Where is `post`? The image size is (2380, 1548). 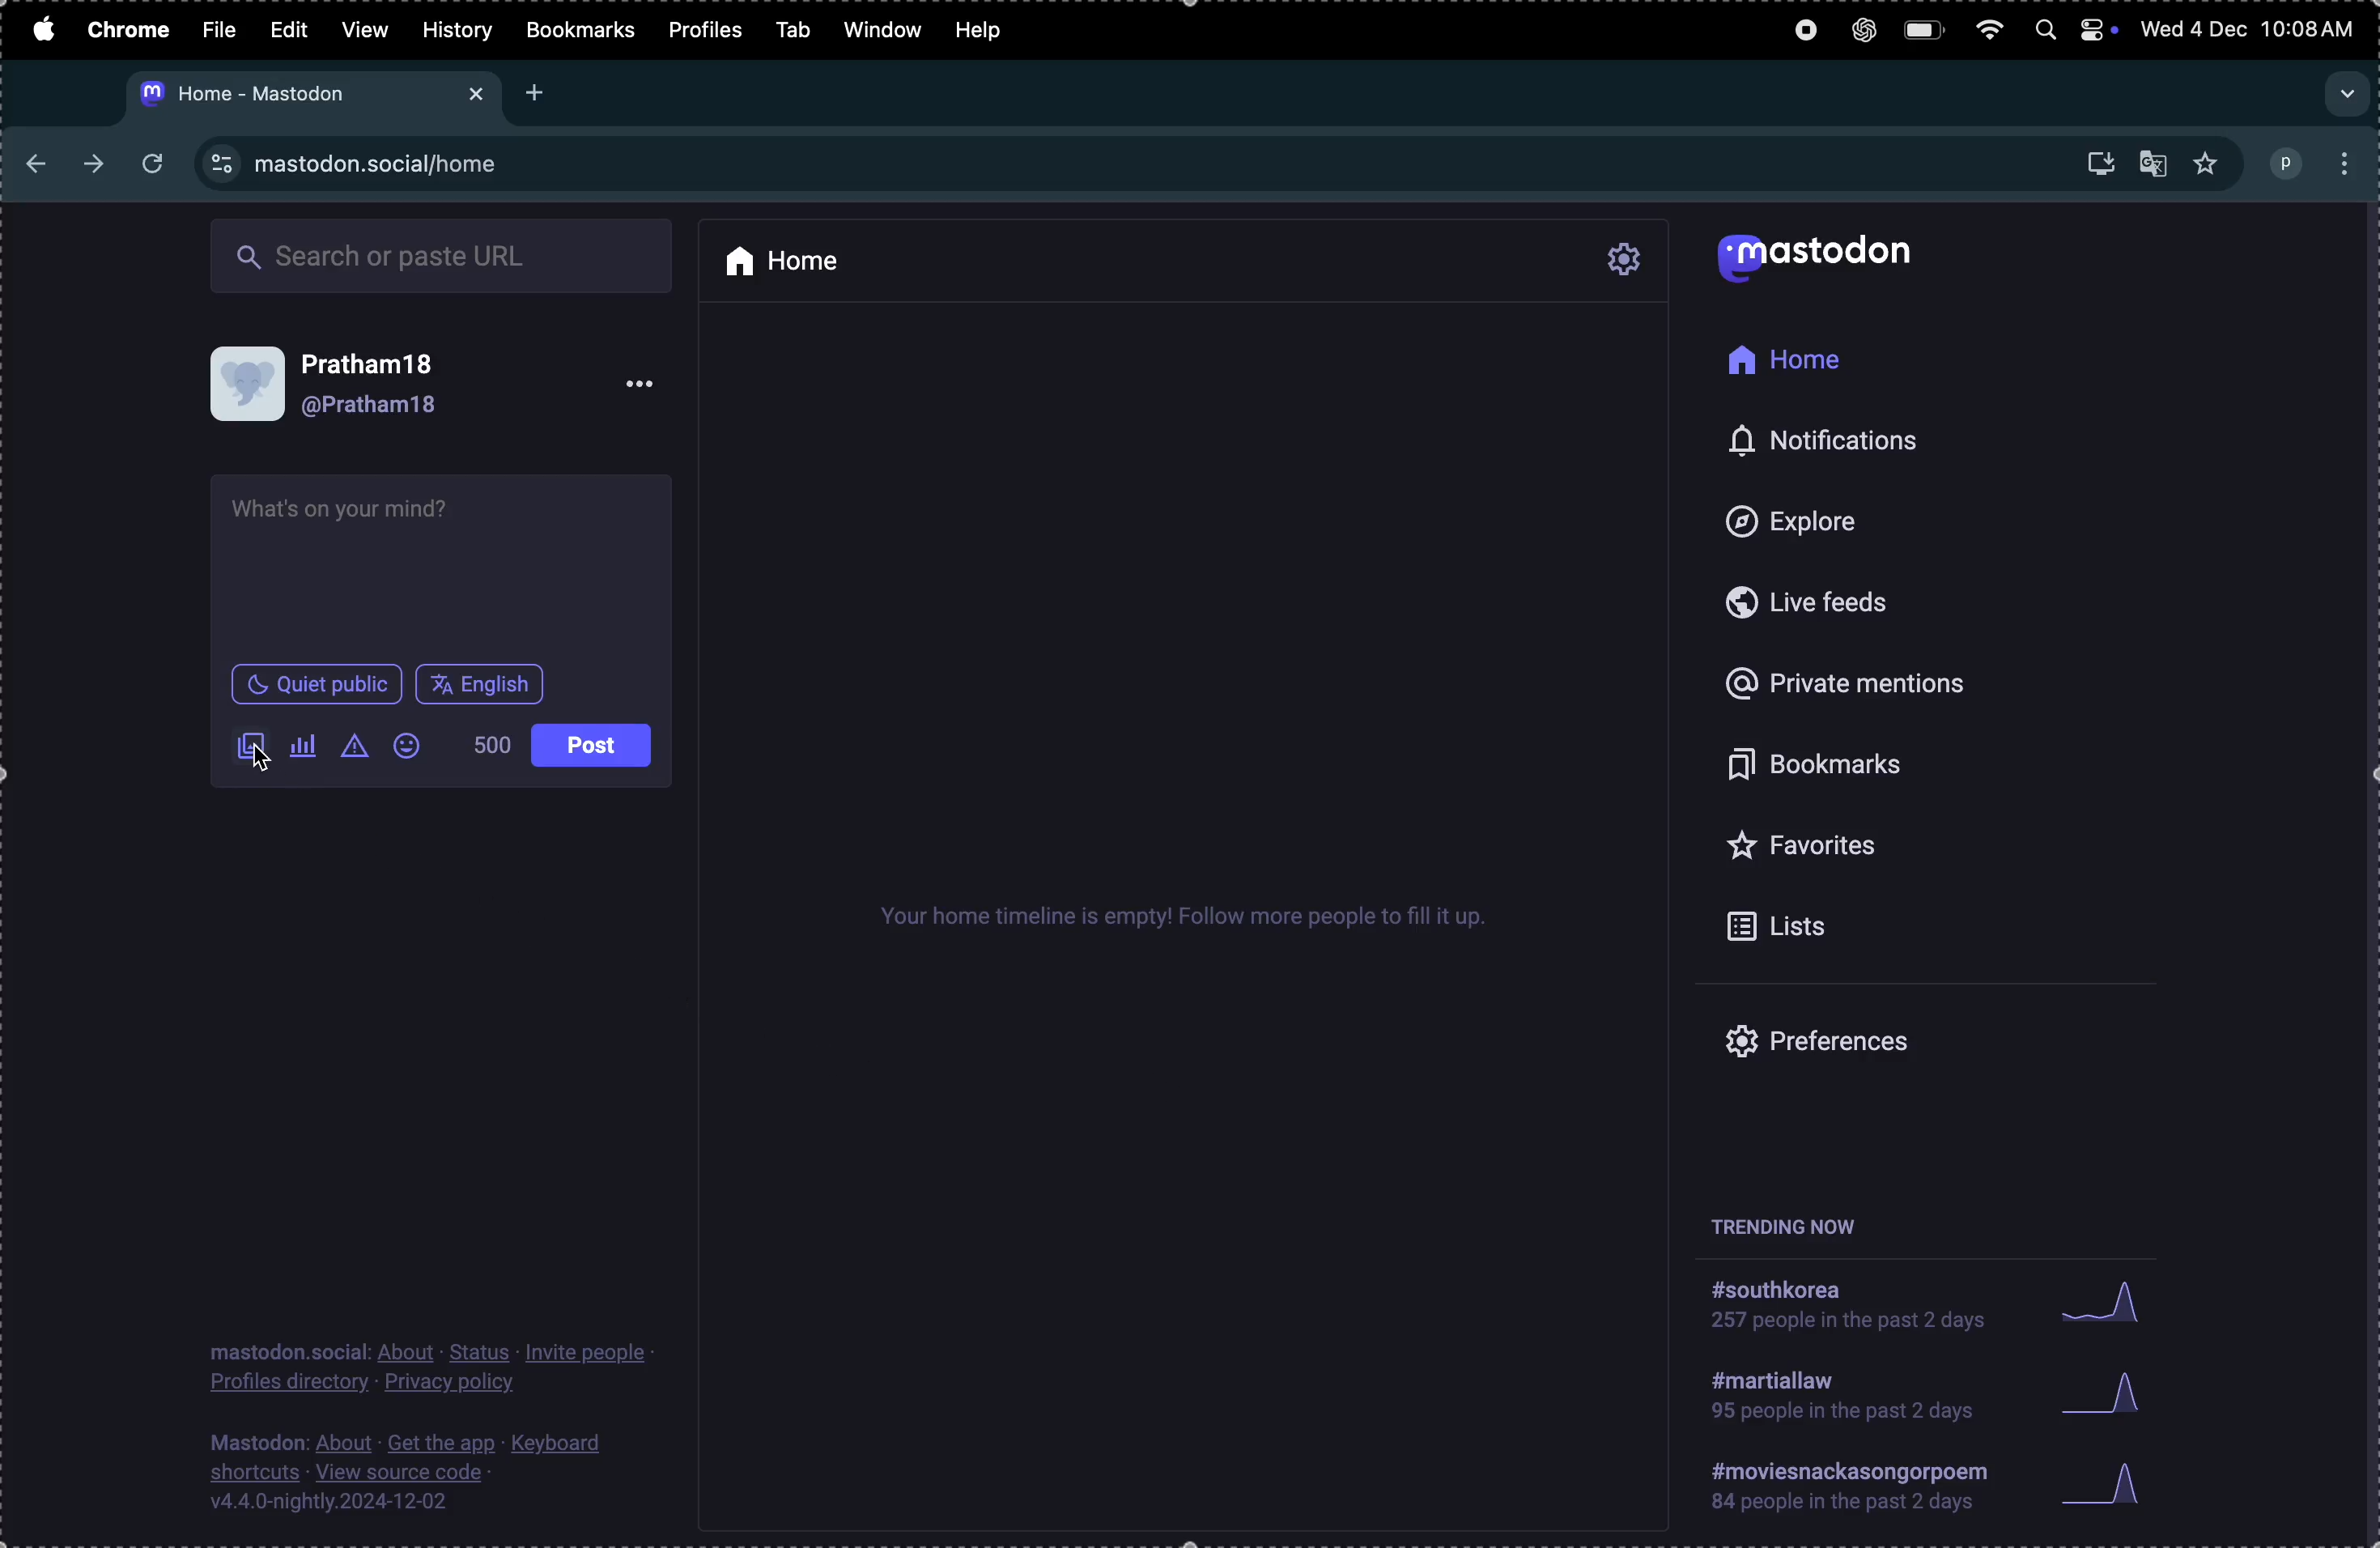 post is located at coordinates (591, 744).